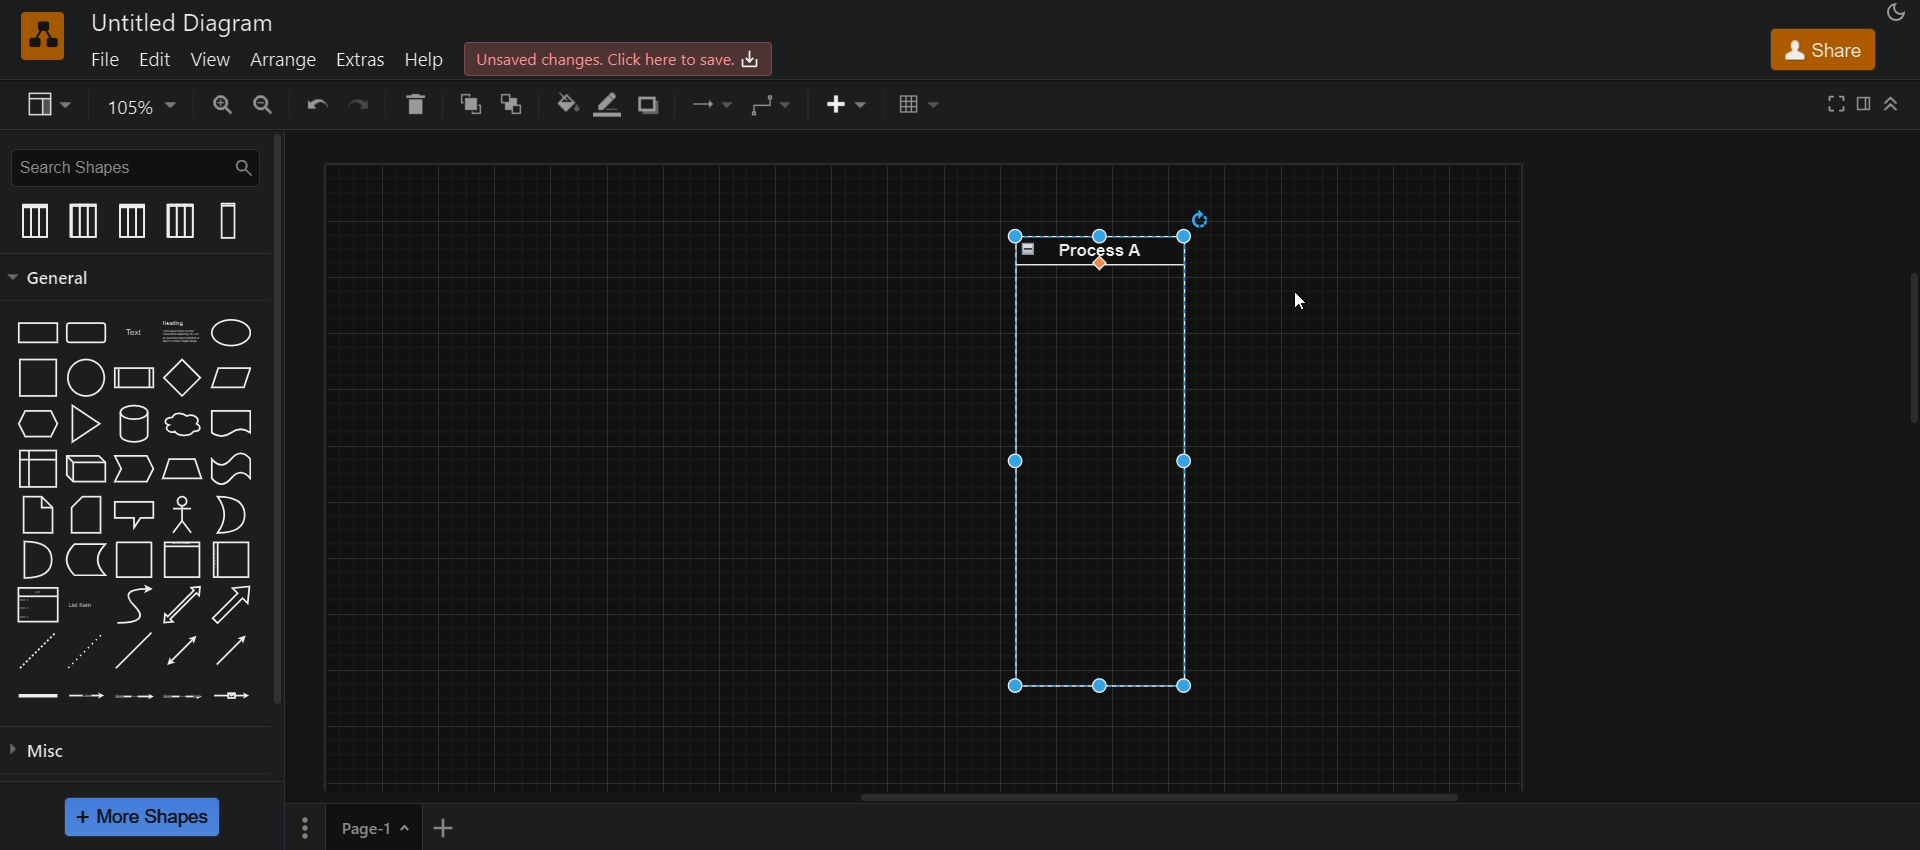  What do you see at coordinates (1894, 99) in the screenshot?
I see `collapase/expand ` at bounding box center [1894, 99].